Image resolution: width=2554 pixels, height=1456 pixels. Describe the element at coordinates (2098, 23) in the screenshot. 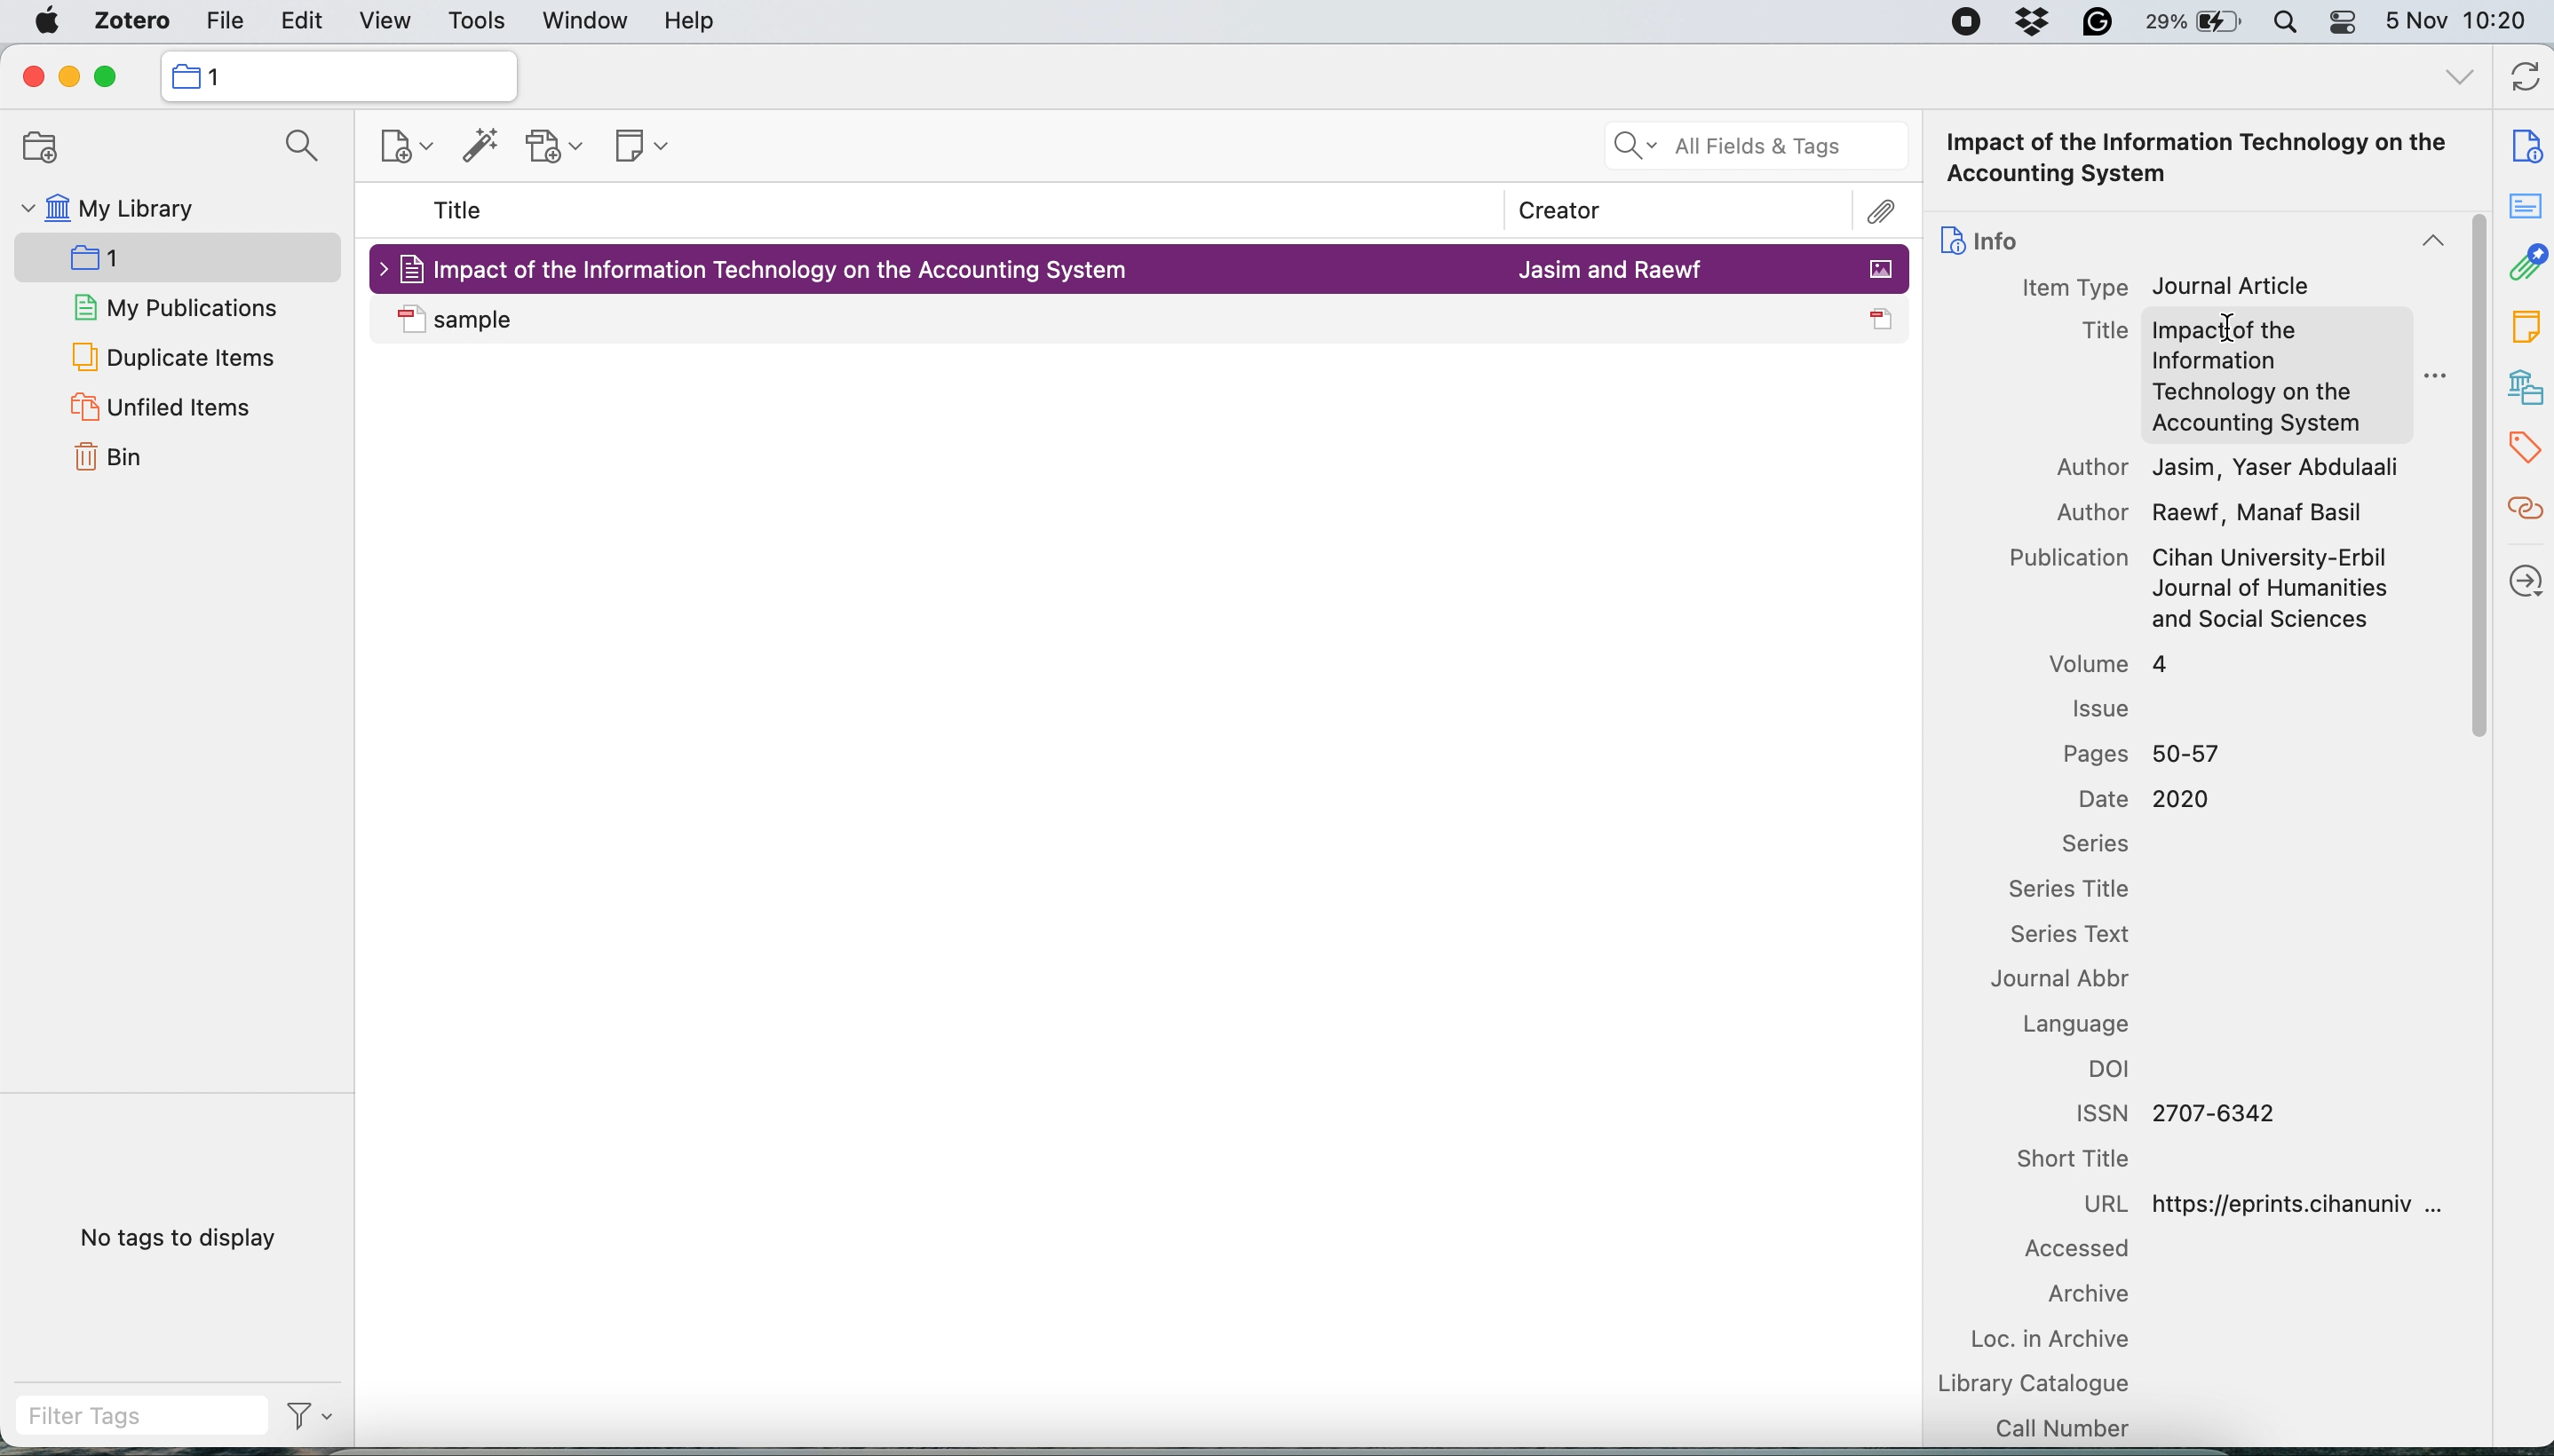

I see `grammarly` at that location.